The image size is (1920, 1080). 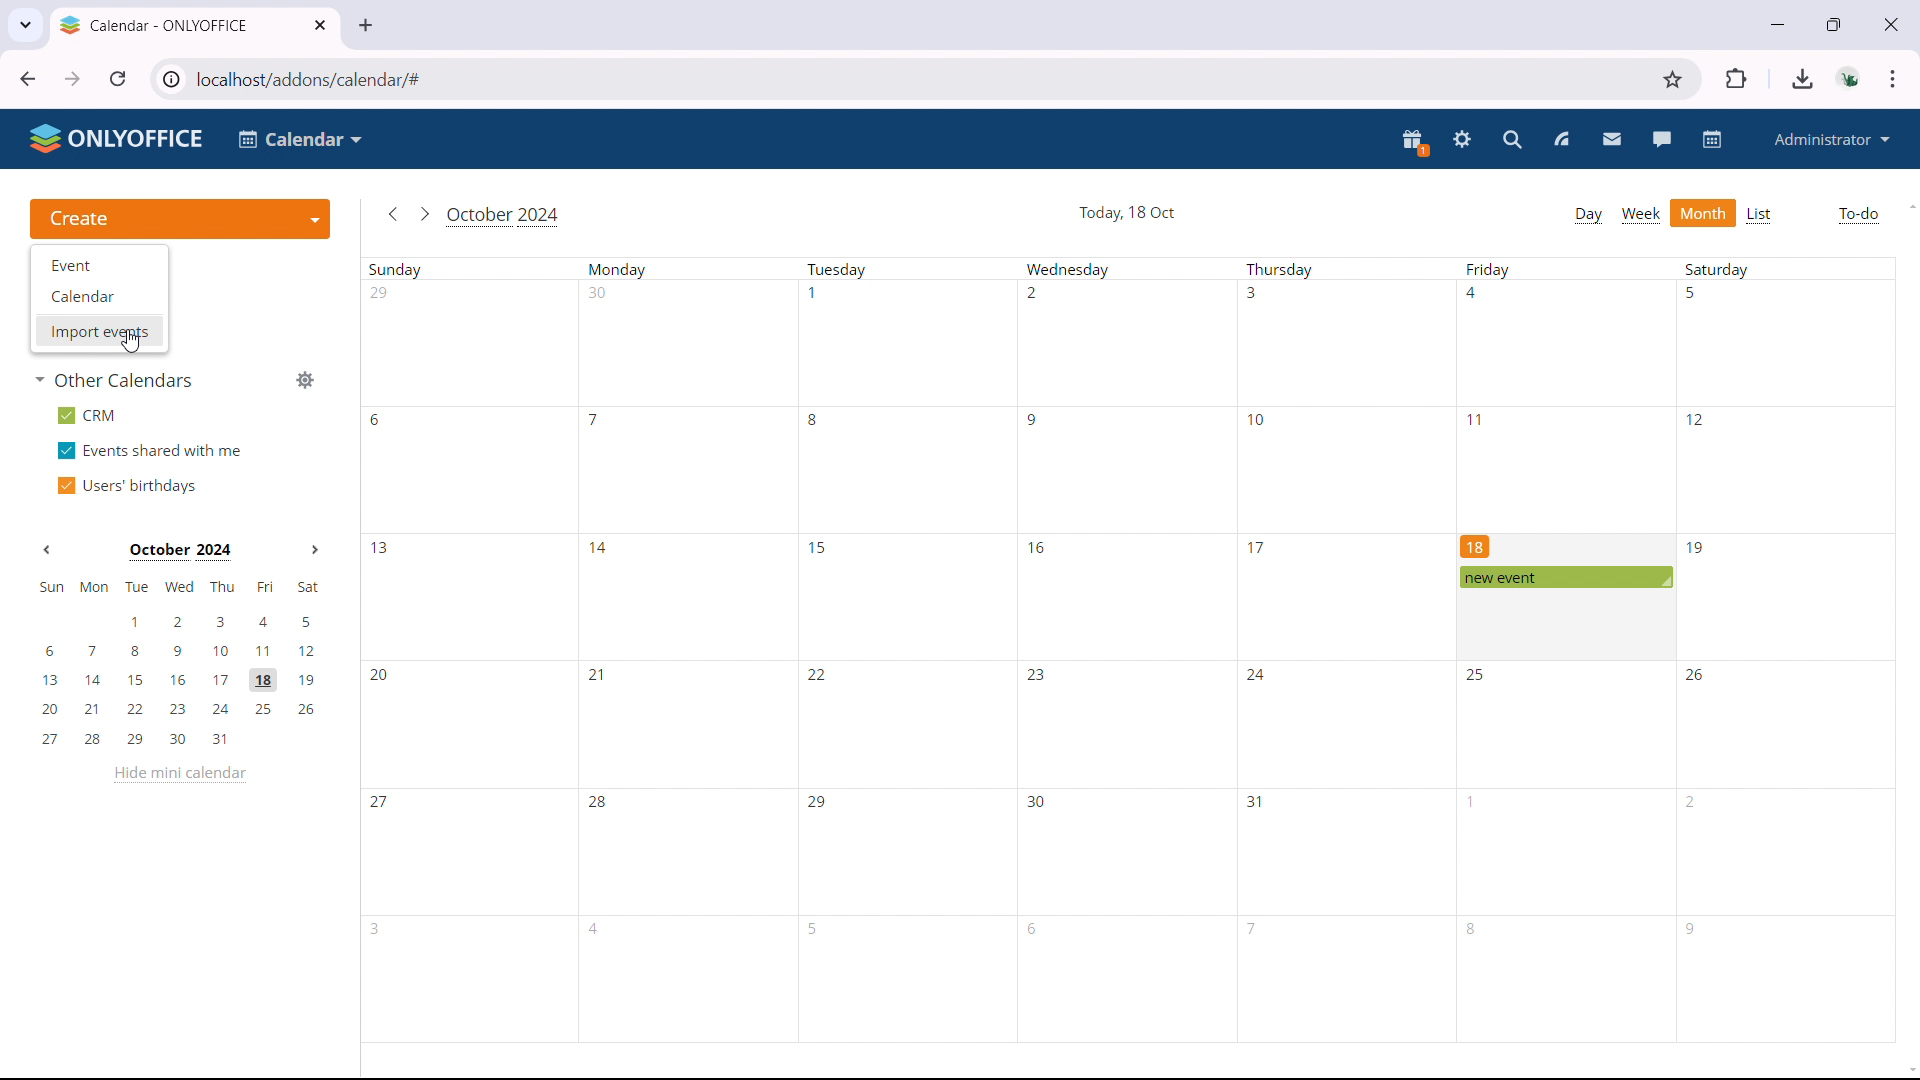 What do you see at coordinates (129, 486) in the screenshot?
I see `users' birthdays` at bounding box center [129, 486].